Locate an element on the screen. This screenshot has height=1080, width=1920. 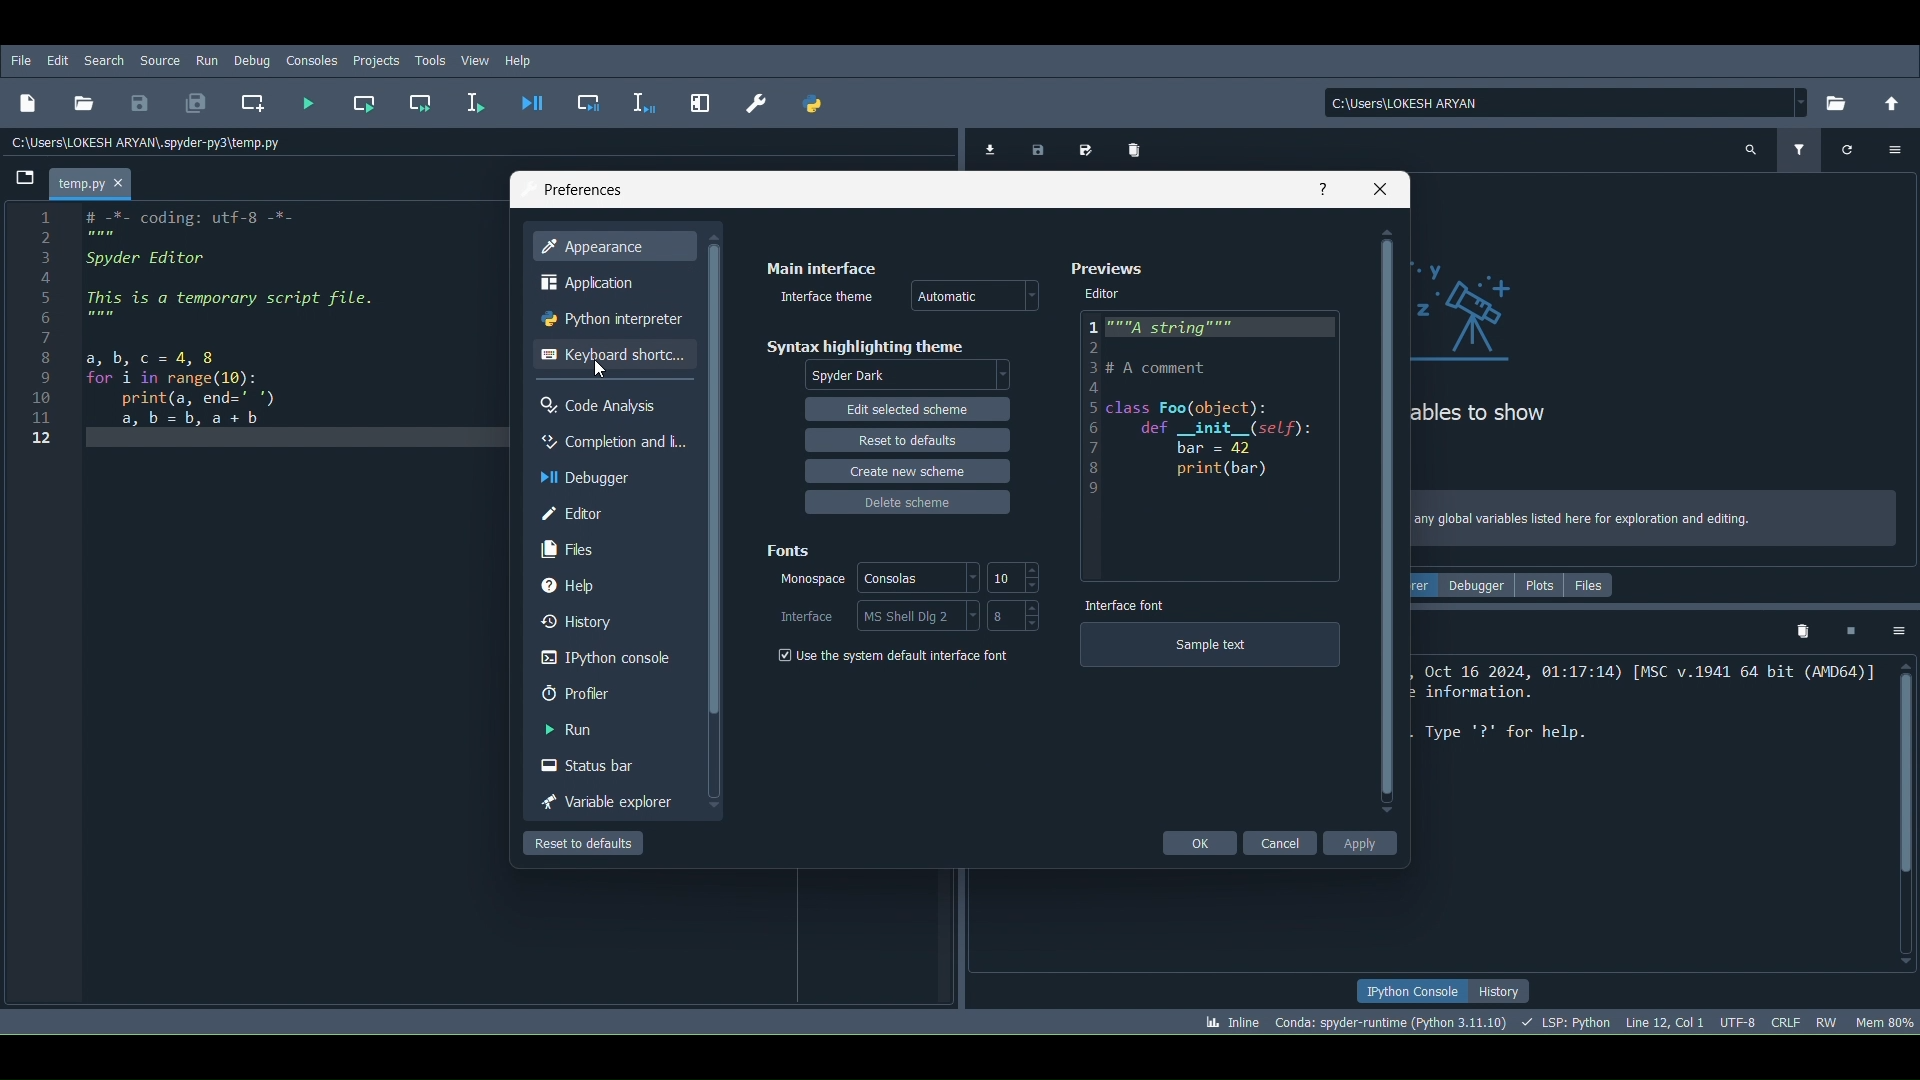
Run is located at coordinates (606, 727).